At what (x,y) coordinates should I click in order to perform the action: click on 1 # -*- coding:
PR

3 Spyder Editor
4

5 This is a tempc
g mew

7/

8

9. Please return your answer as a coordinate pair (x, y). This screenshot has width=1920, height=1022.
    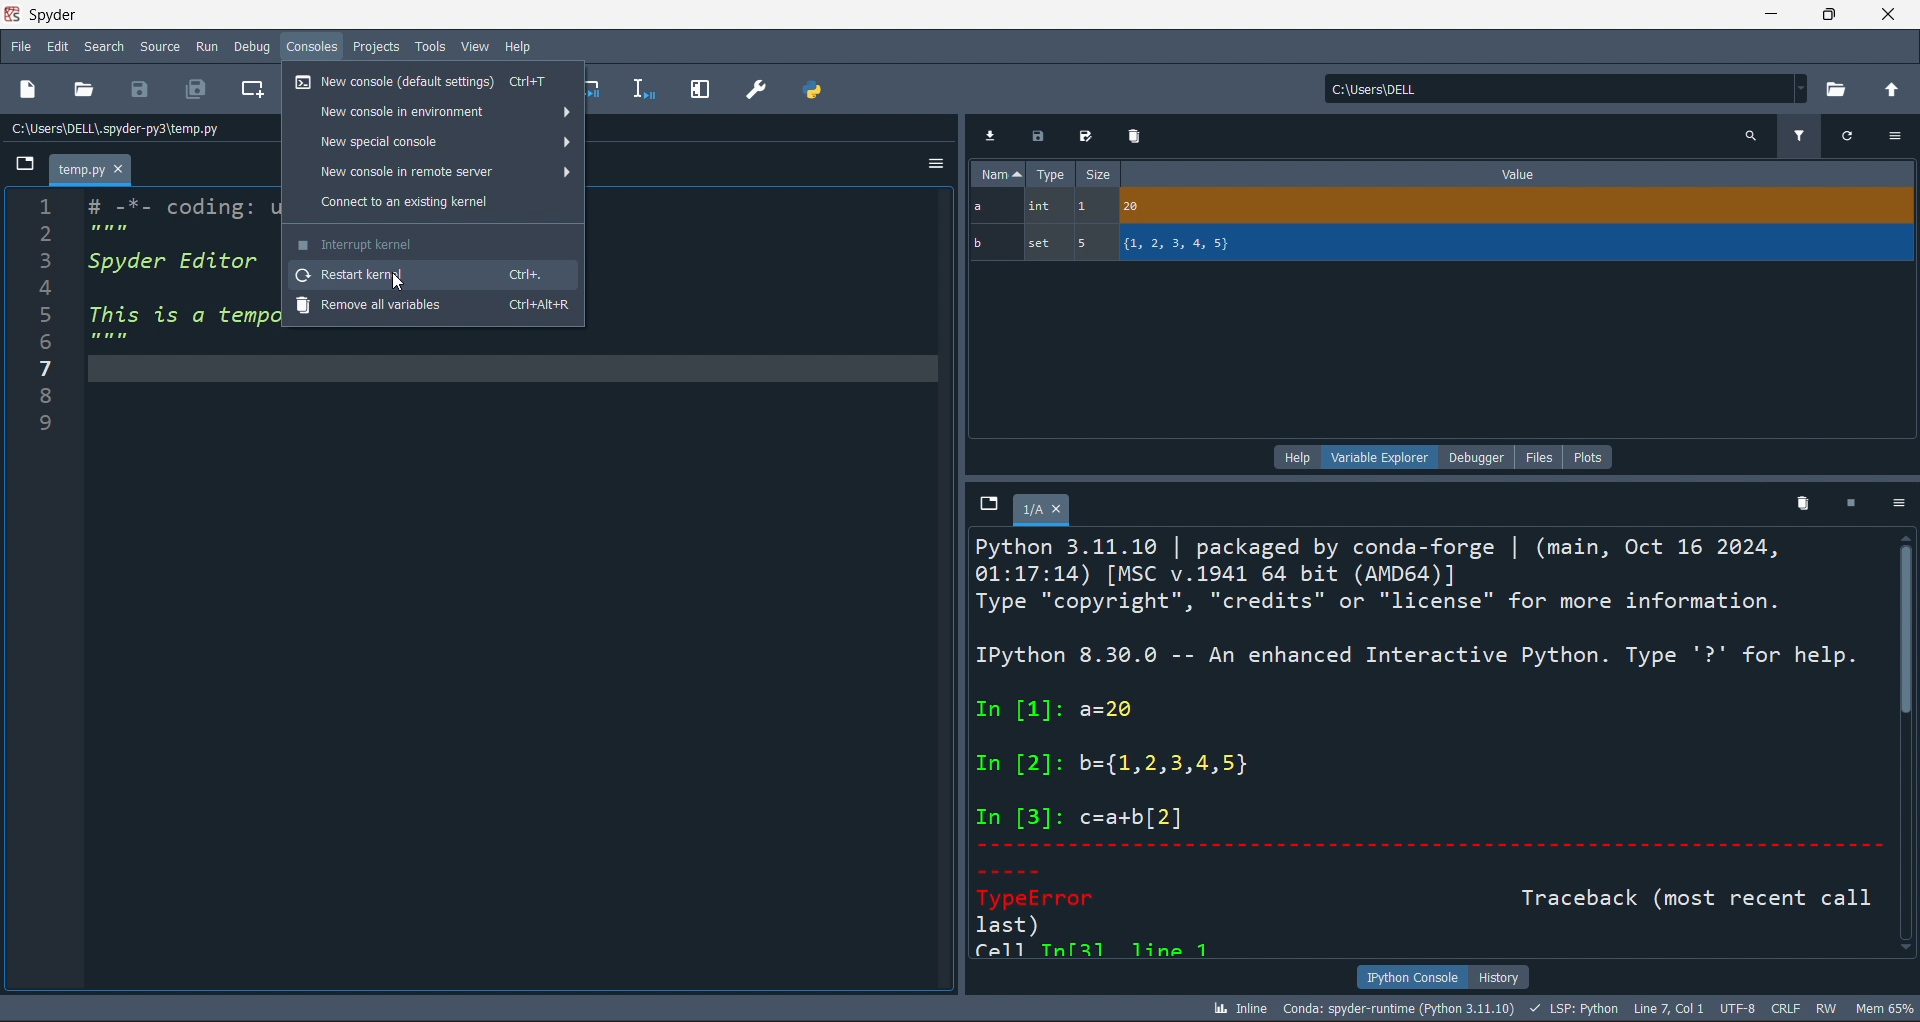
    Looking at the image, I should click on (145, 336).